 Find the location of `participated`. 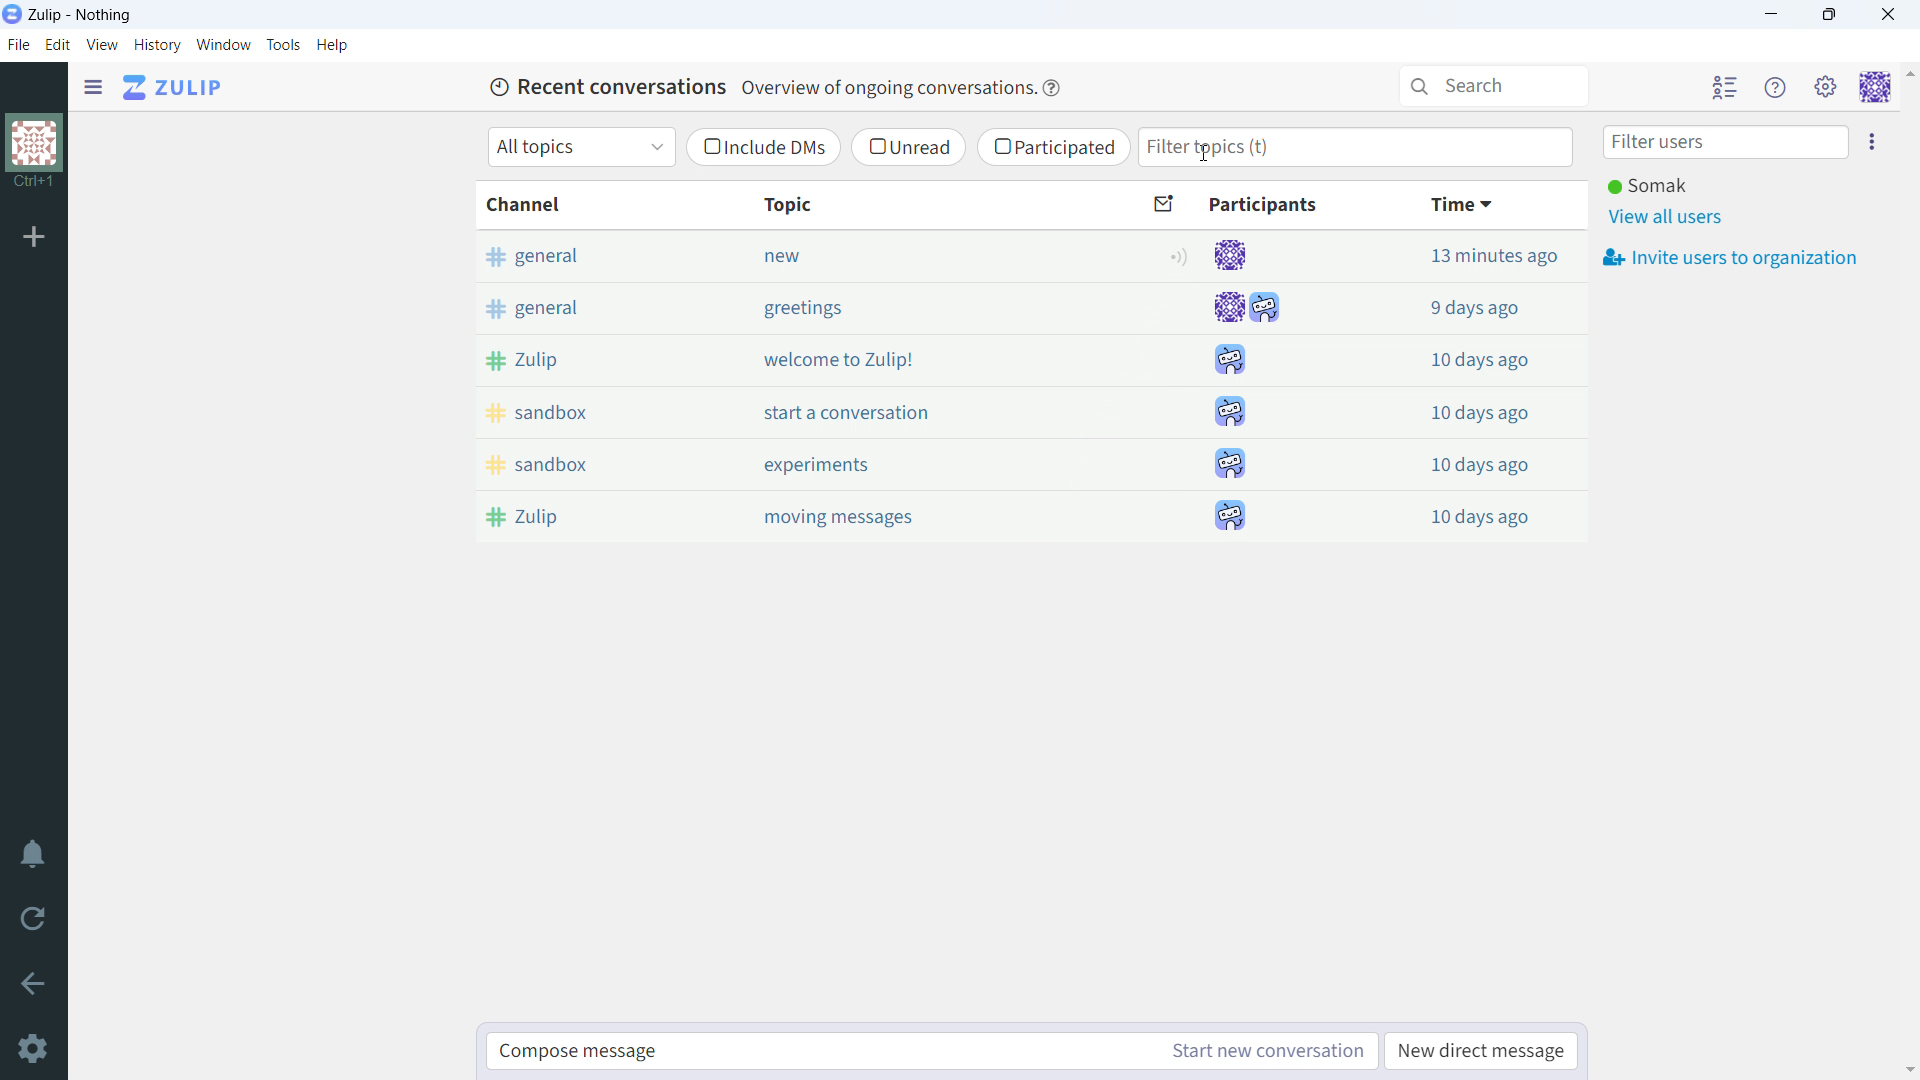

participated is located at coordinates (1054, 147).